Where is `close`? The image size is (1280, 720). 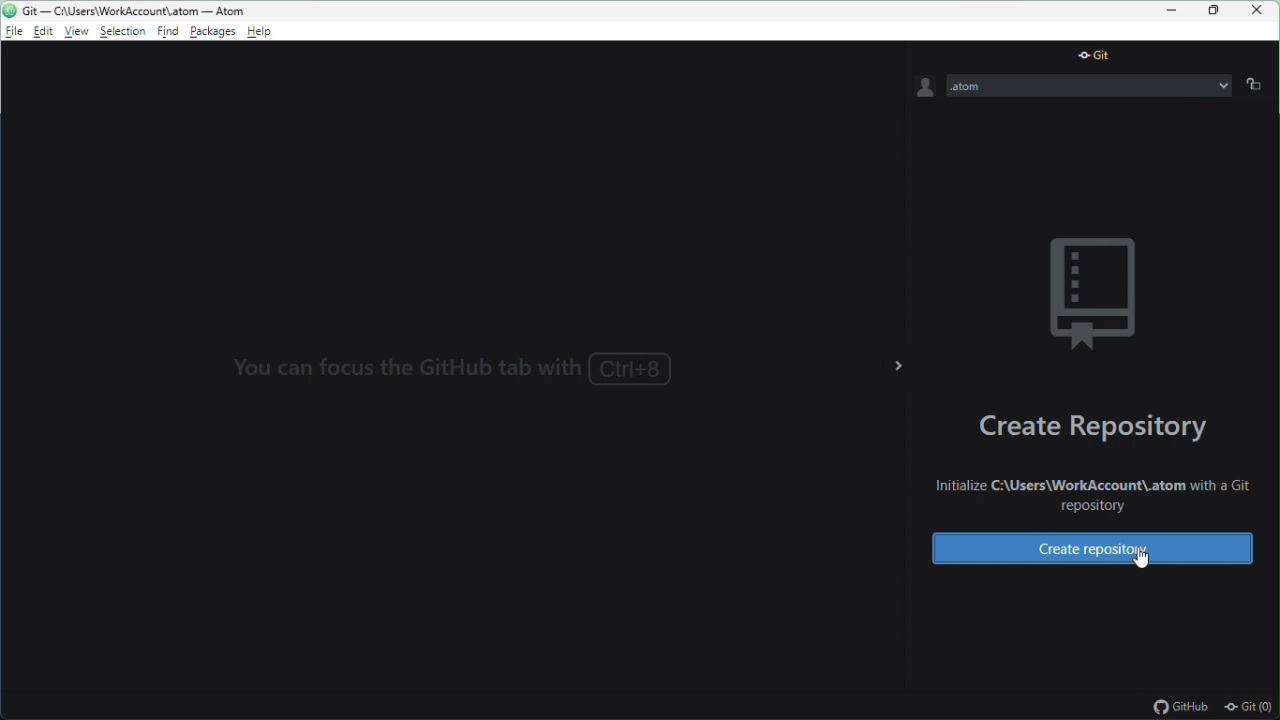 close is located at coordinates (1260, 11).